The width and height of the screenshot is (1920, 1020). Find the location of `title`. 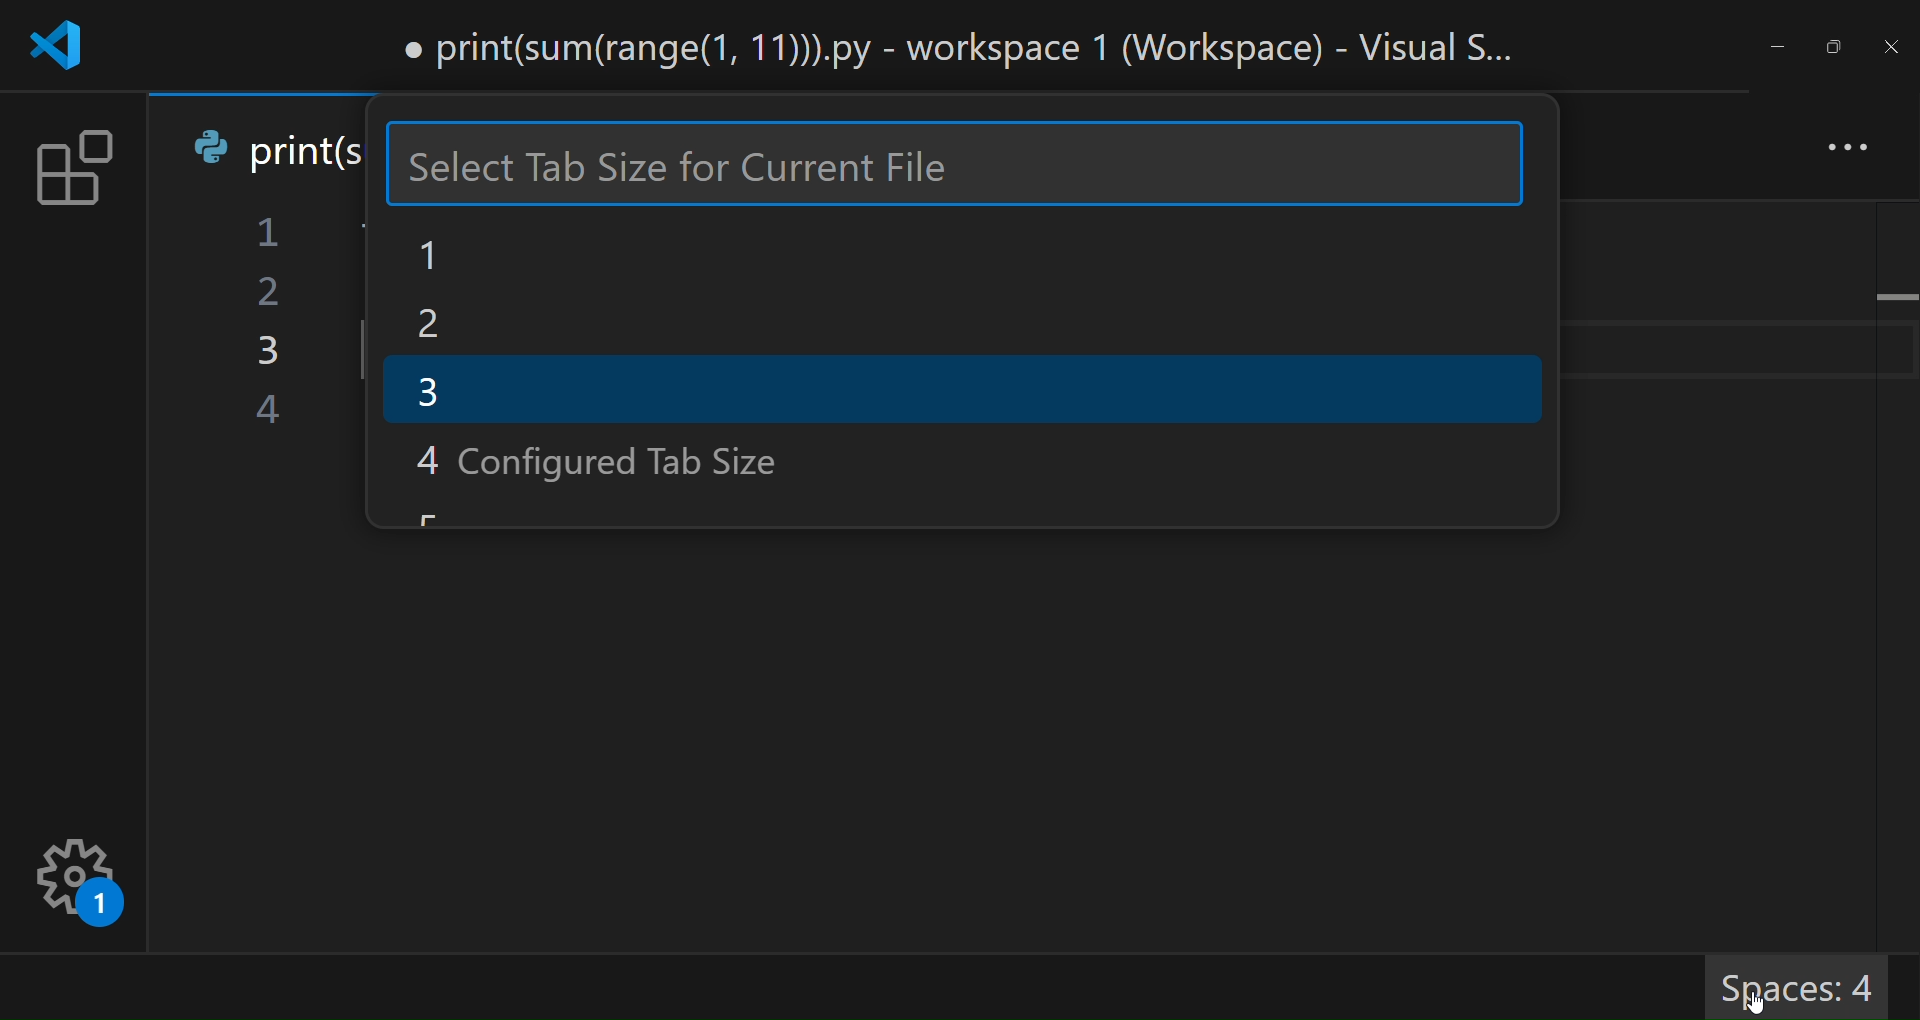

title is located at coordinates (966, 51).